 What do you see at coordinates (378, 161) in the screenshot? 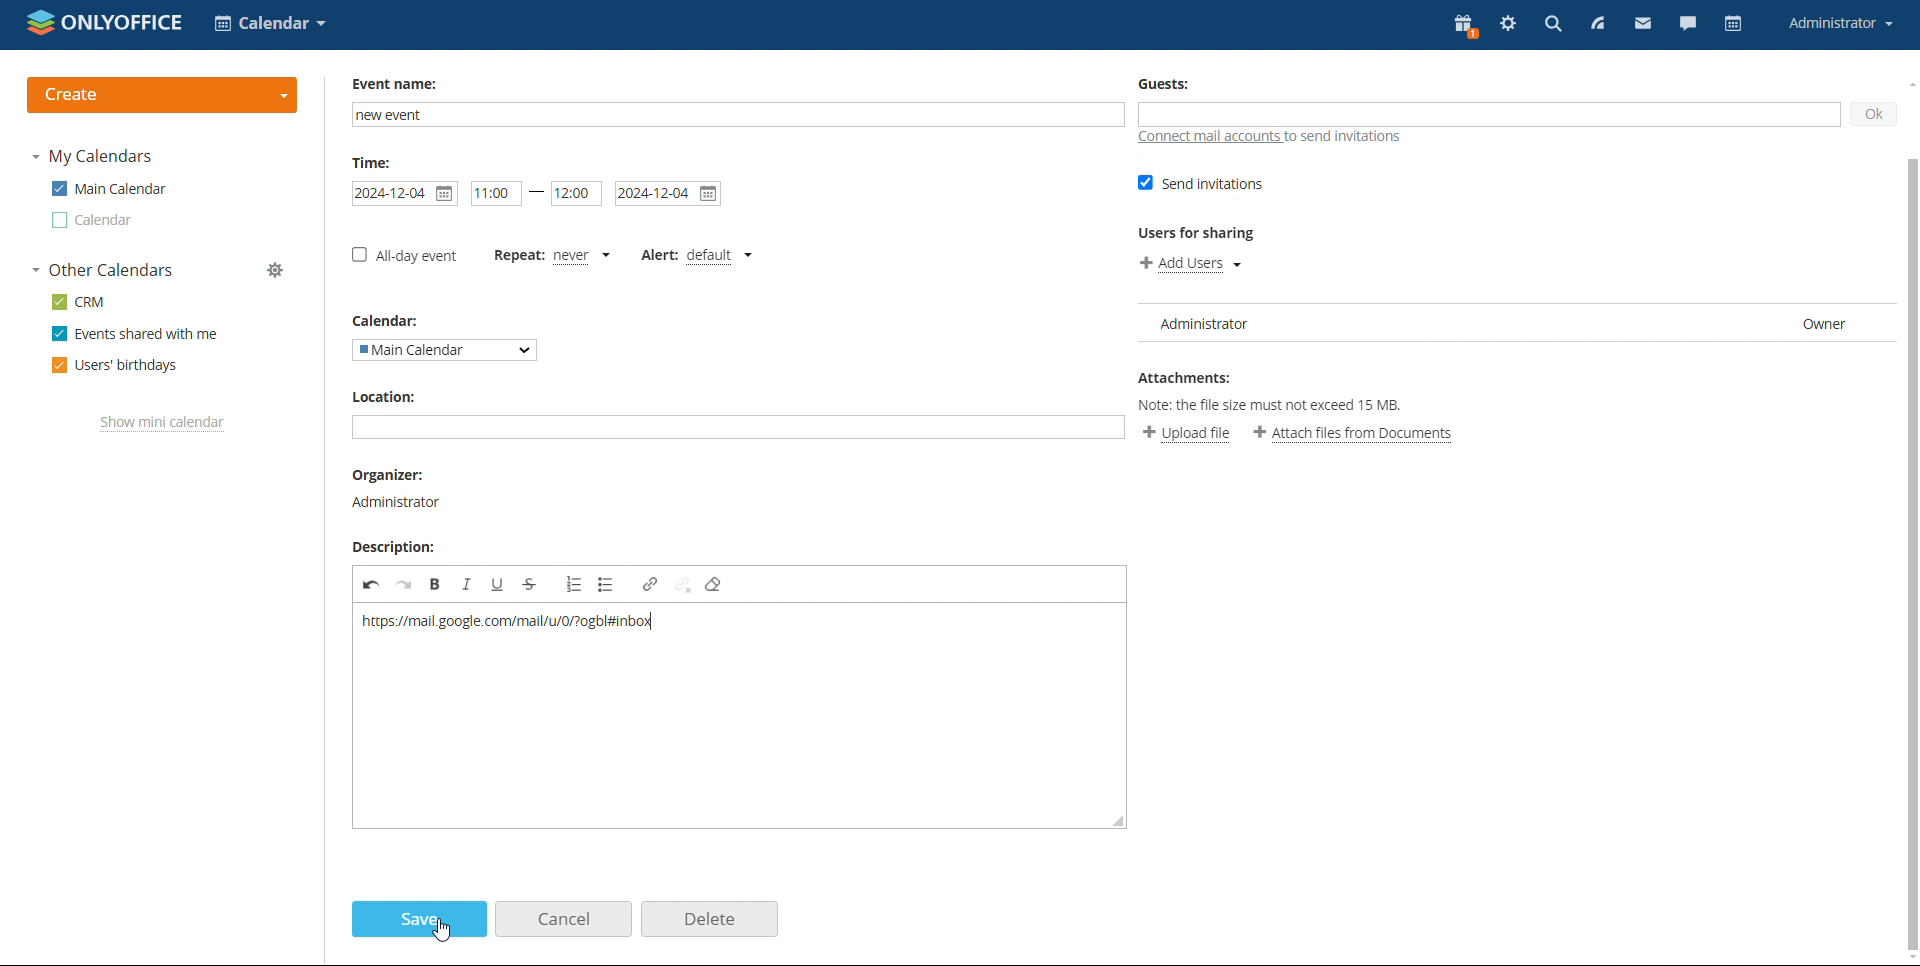
I see `Time:` at bounding box center [378, 161].